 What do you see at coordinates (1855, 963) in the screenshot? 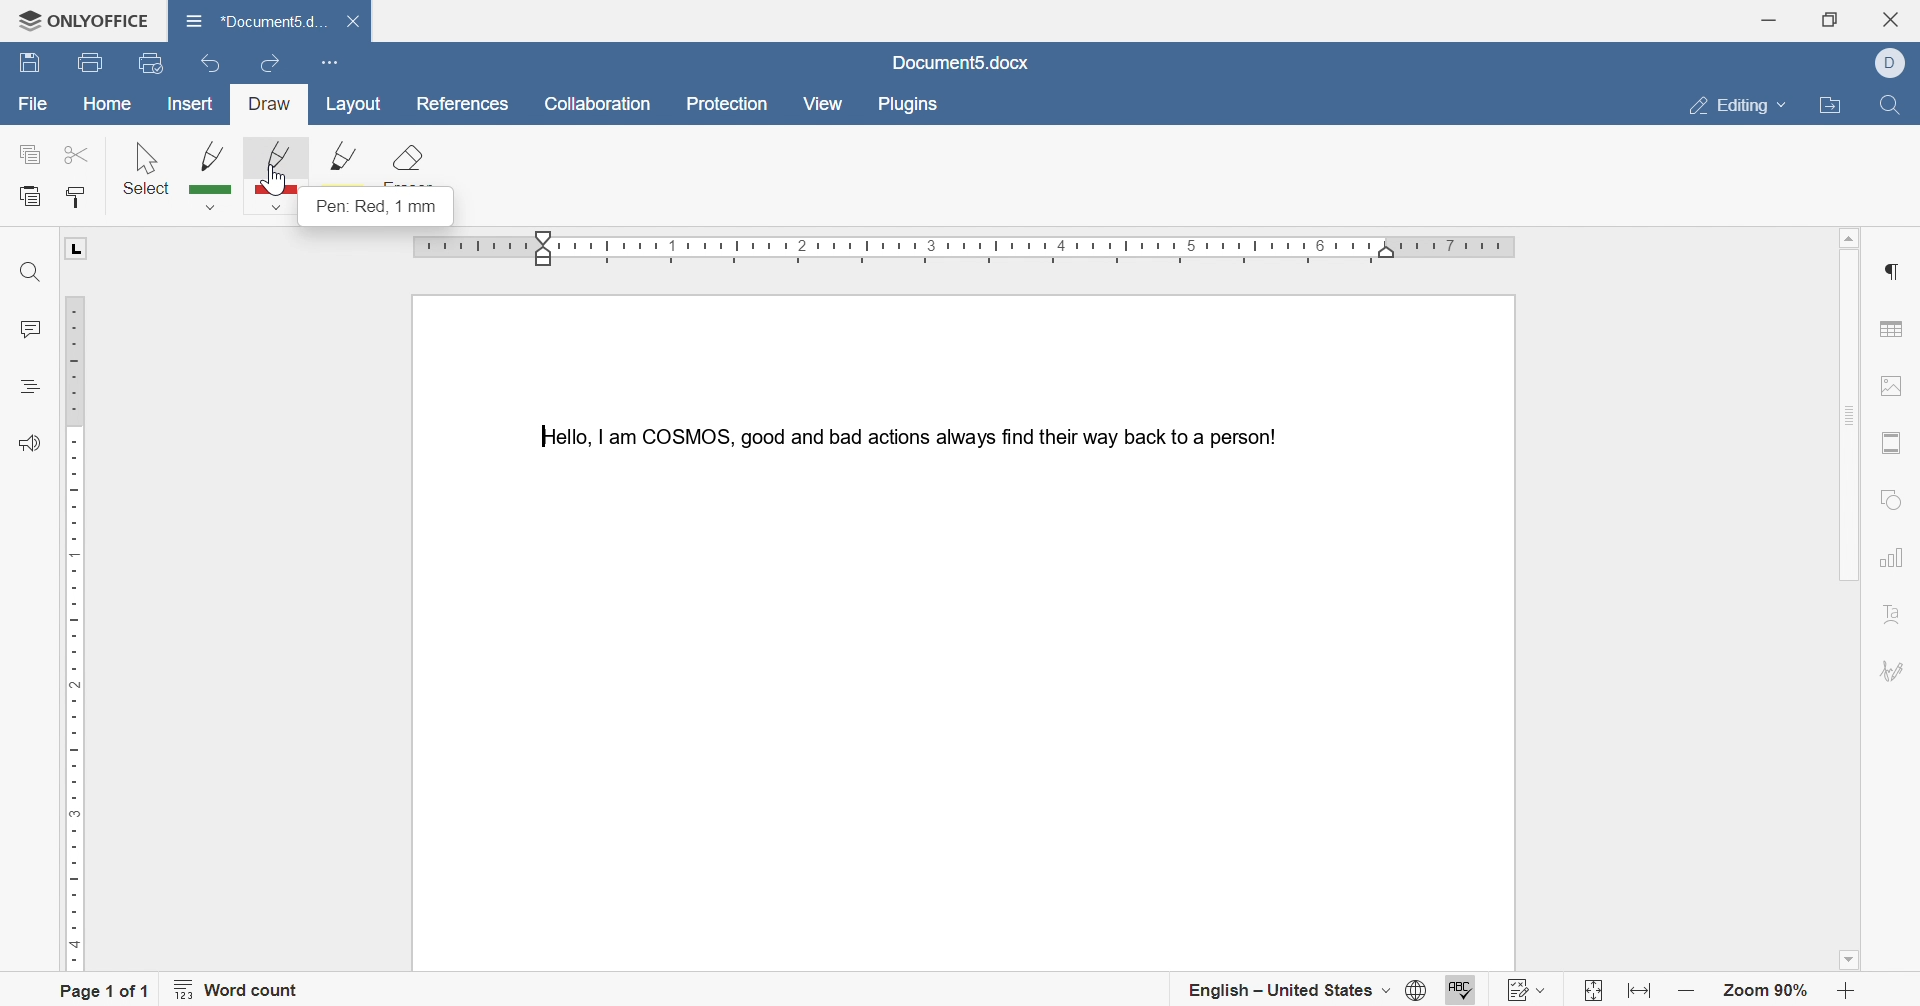
I see `scroll down` at bounding box center [1855, 963].